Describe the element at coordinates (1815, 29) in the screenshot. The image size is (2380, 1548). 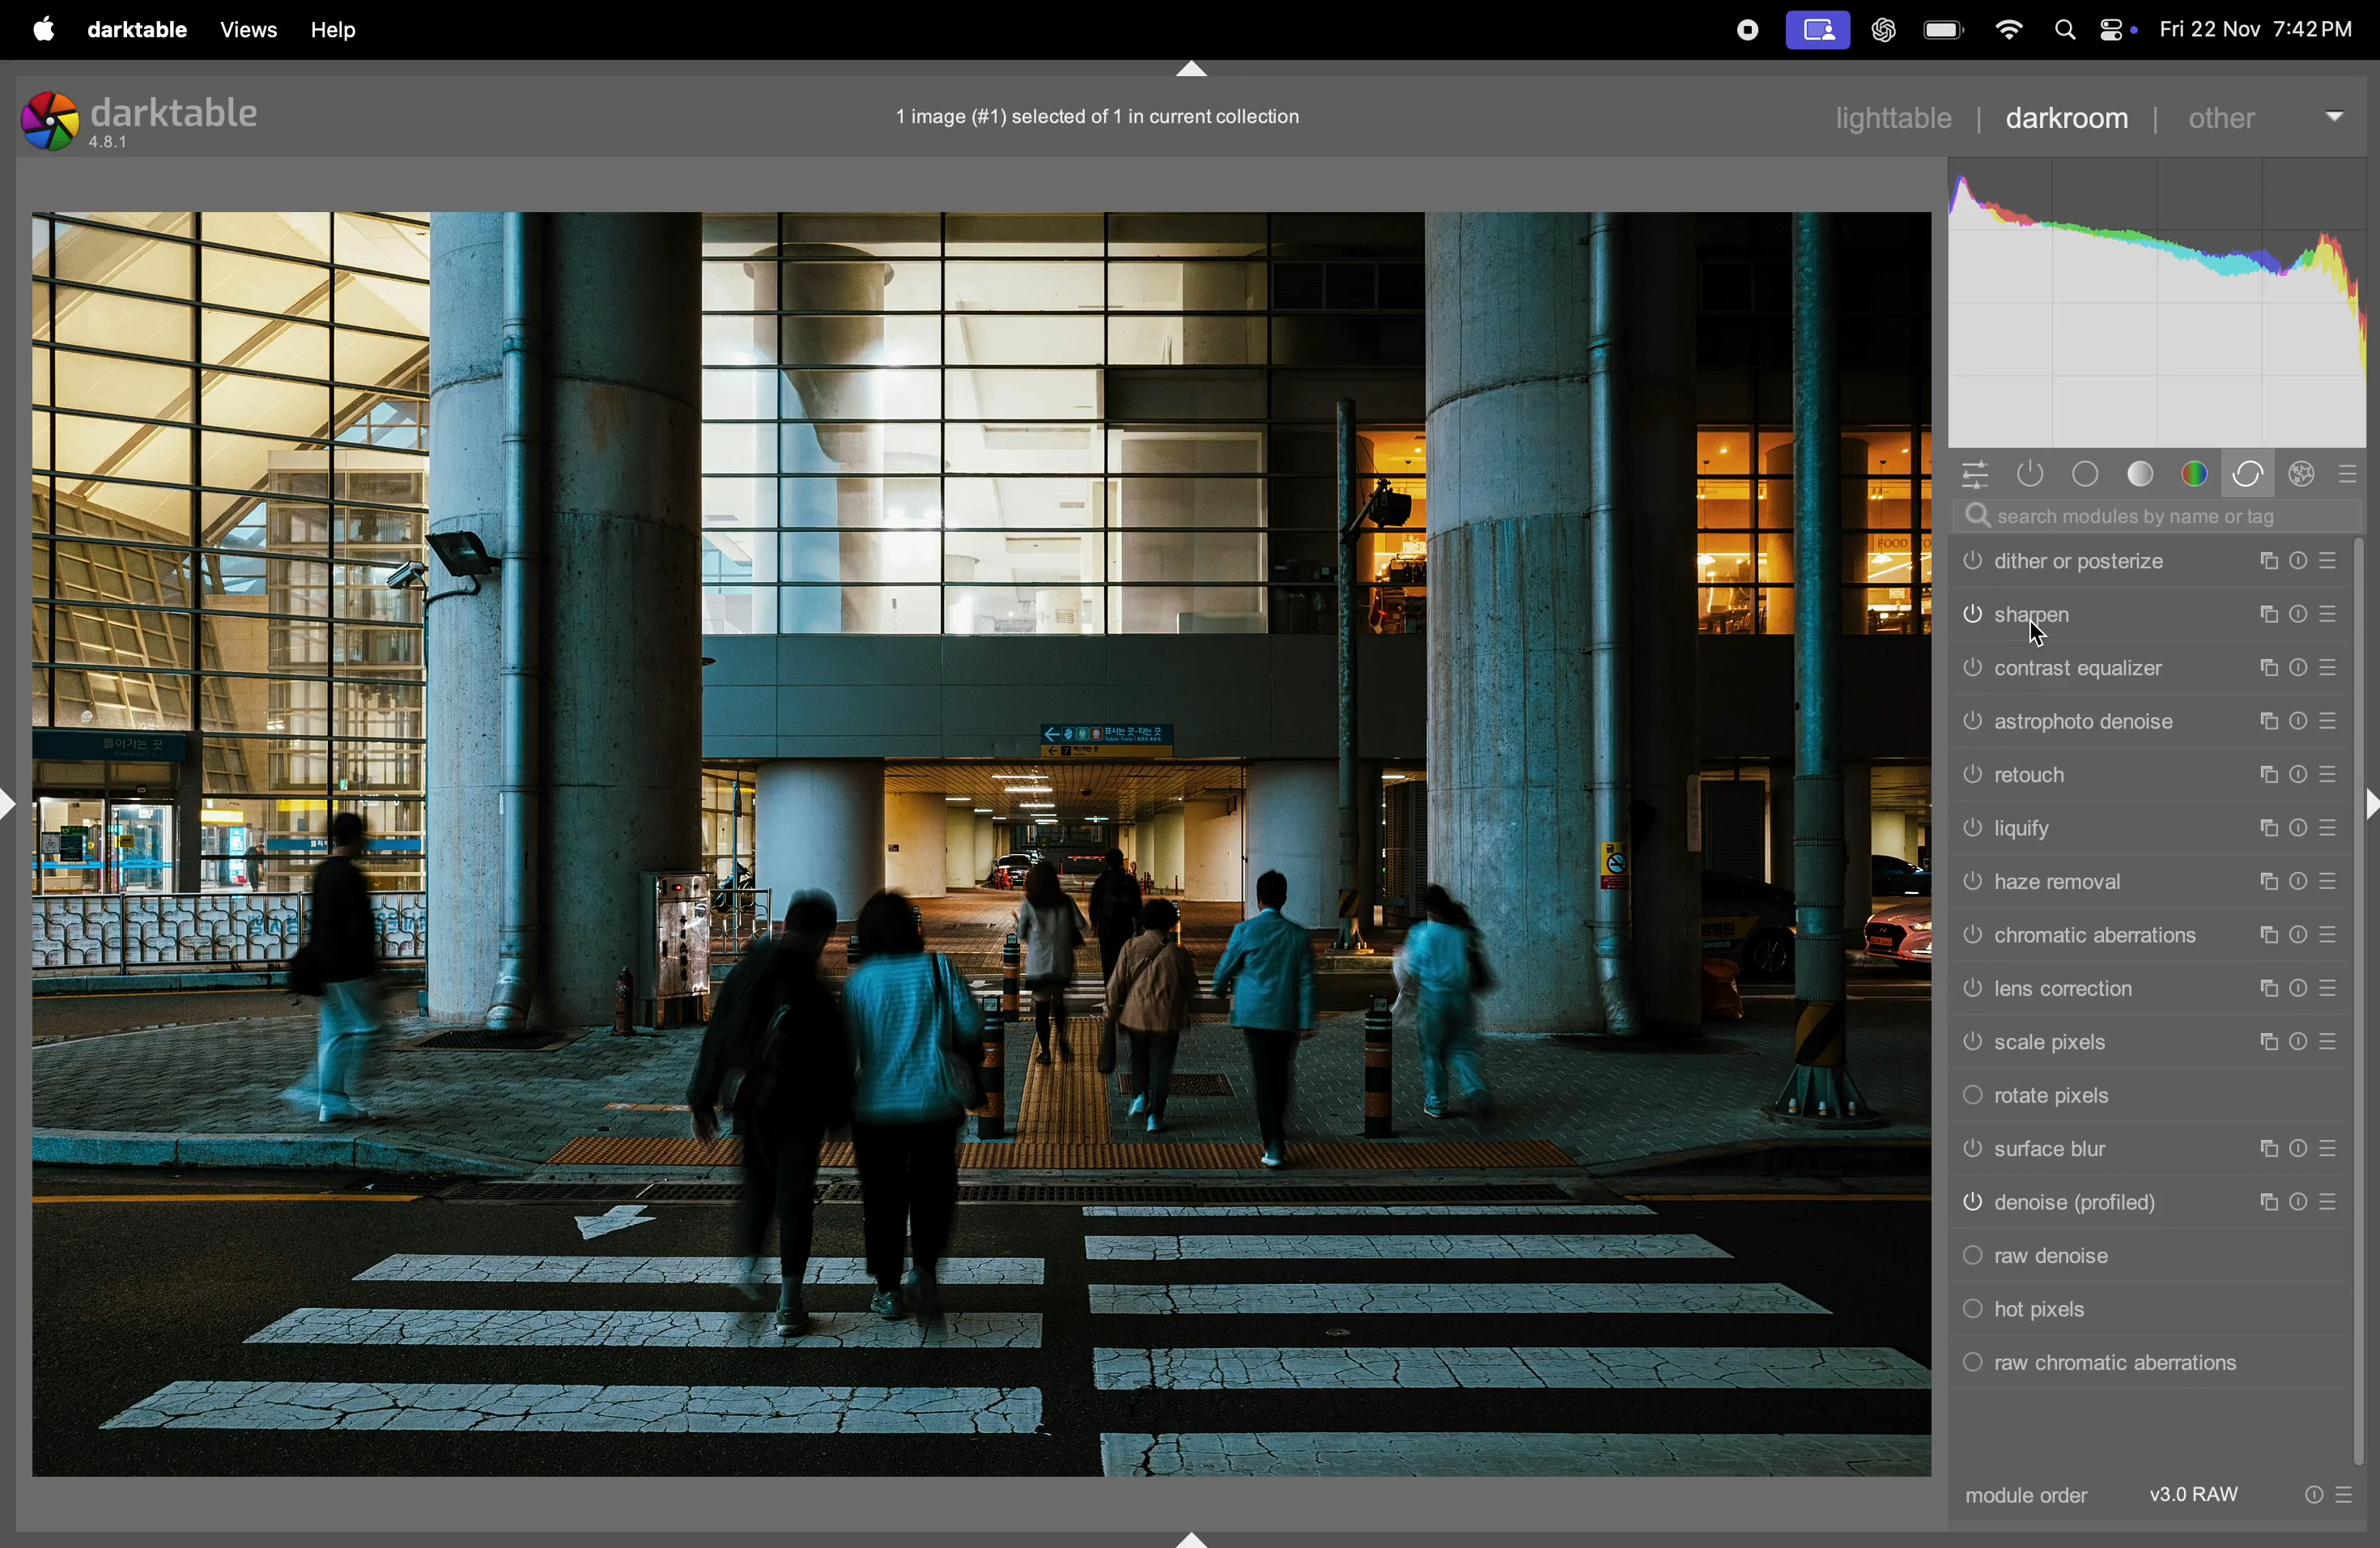
I see `record` at that location.